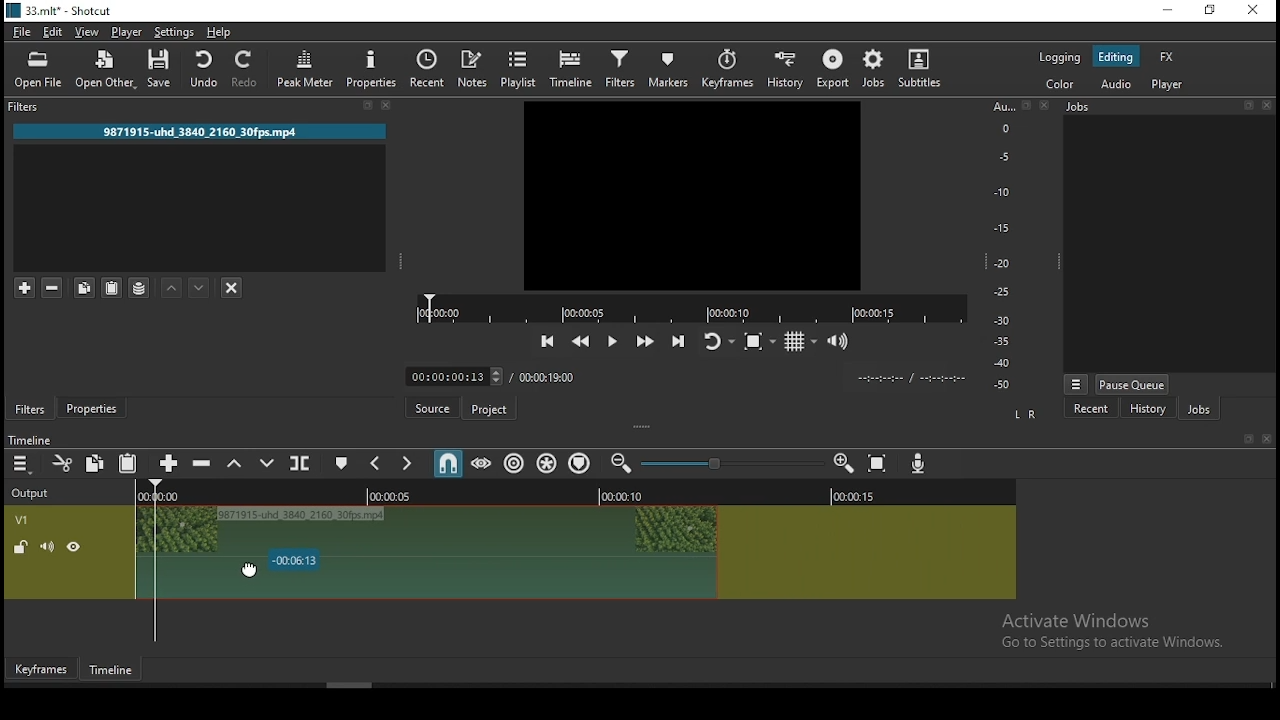 The width and height of the screenshot is (1280, 720). Describe the element at coordinates (22, 548) in the screenshot. I see `(un)locked` at that location.